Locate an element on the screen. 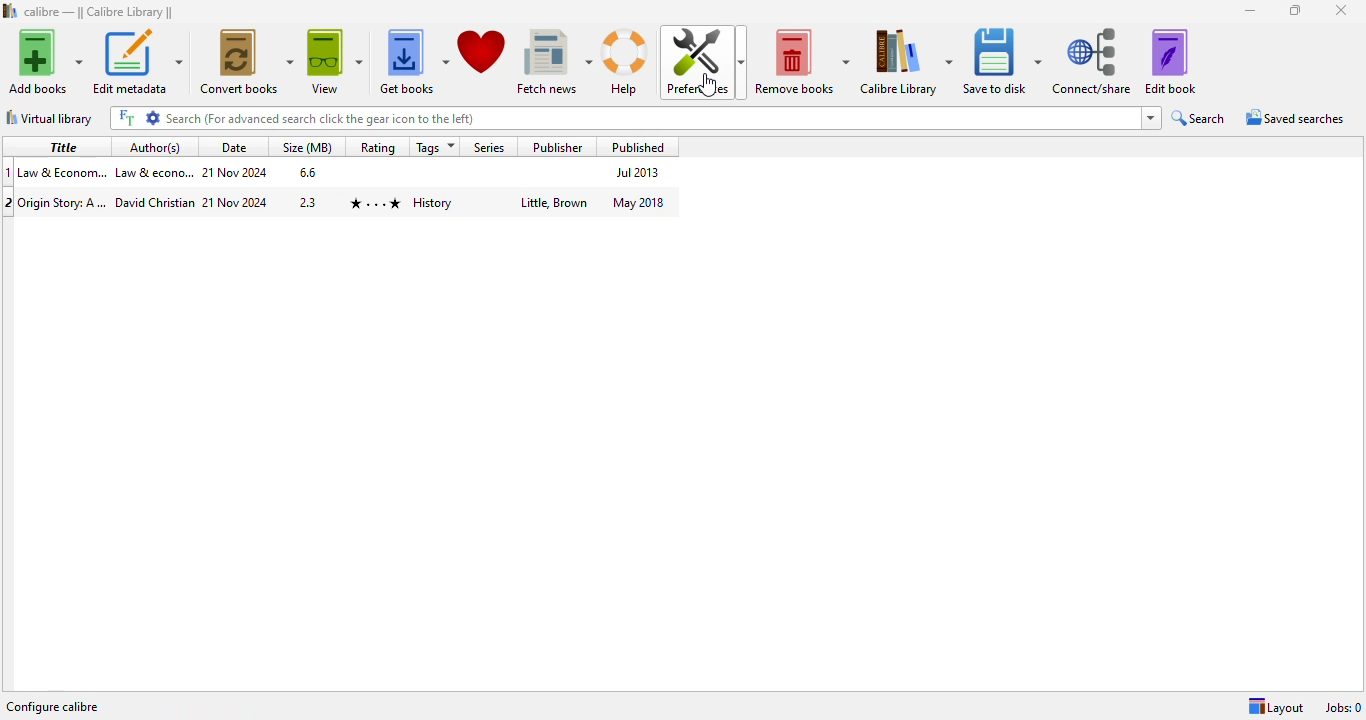 The image size is (1366, 720). author(s) is located at coordinates (155, 148).